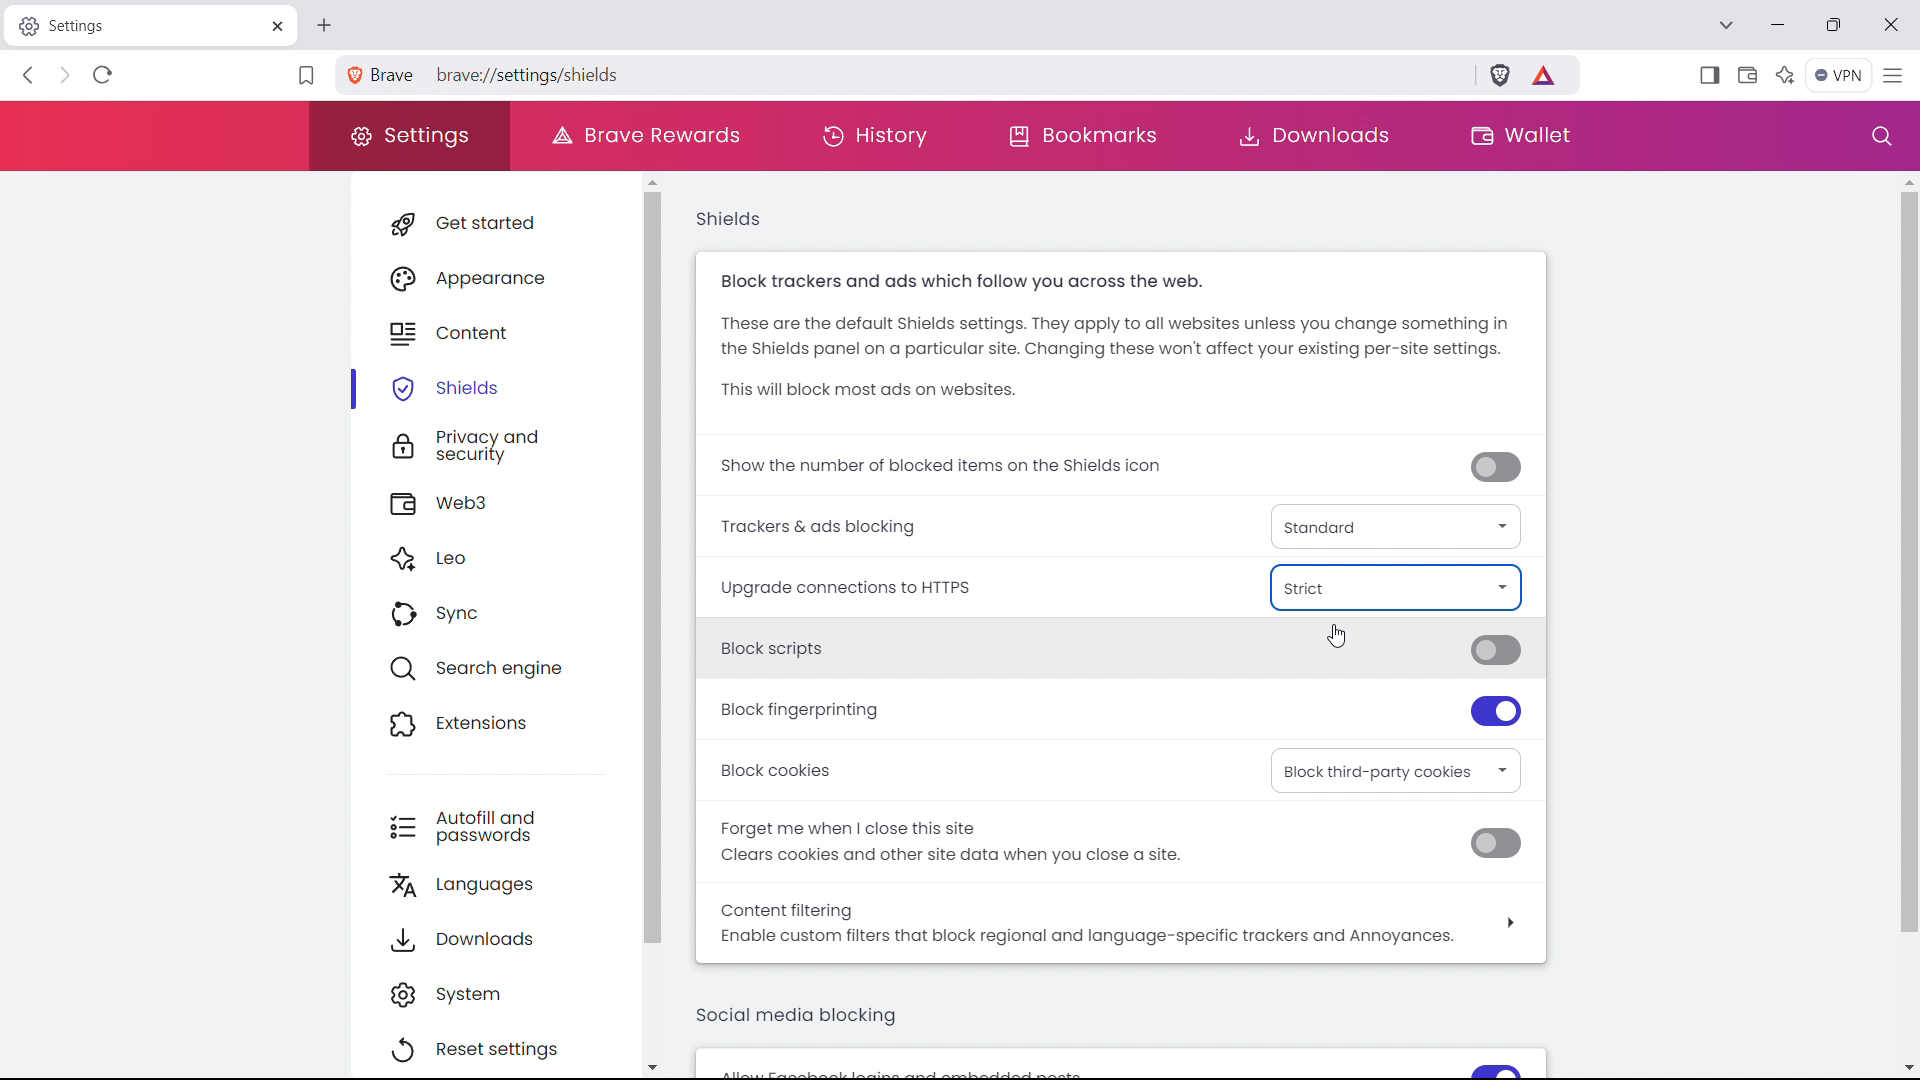  I want to click on maximize, so click(1833, 26).